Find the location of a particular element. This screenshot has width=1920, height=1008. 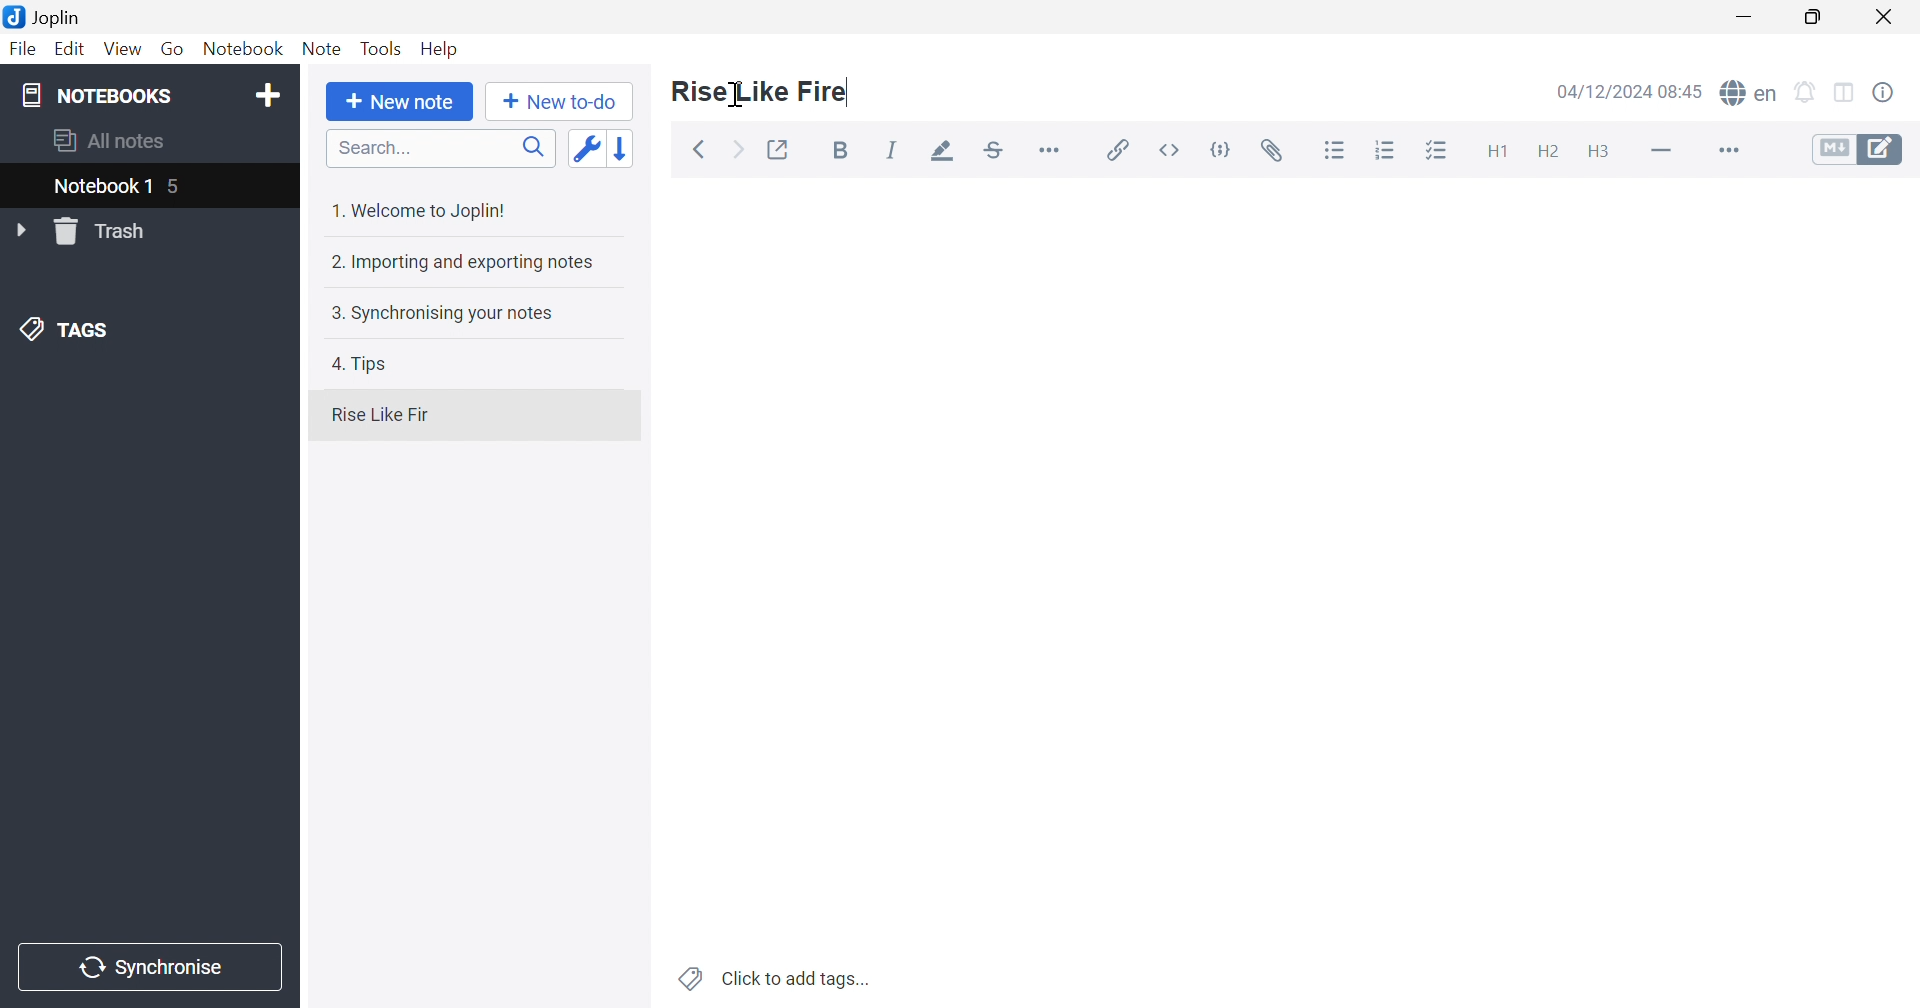

Synchronise is located at coordinates (145, 966).